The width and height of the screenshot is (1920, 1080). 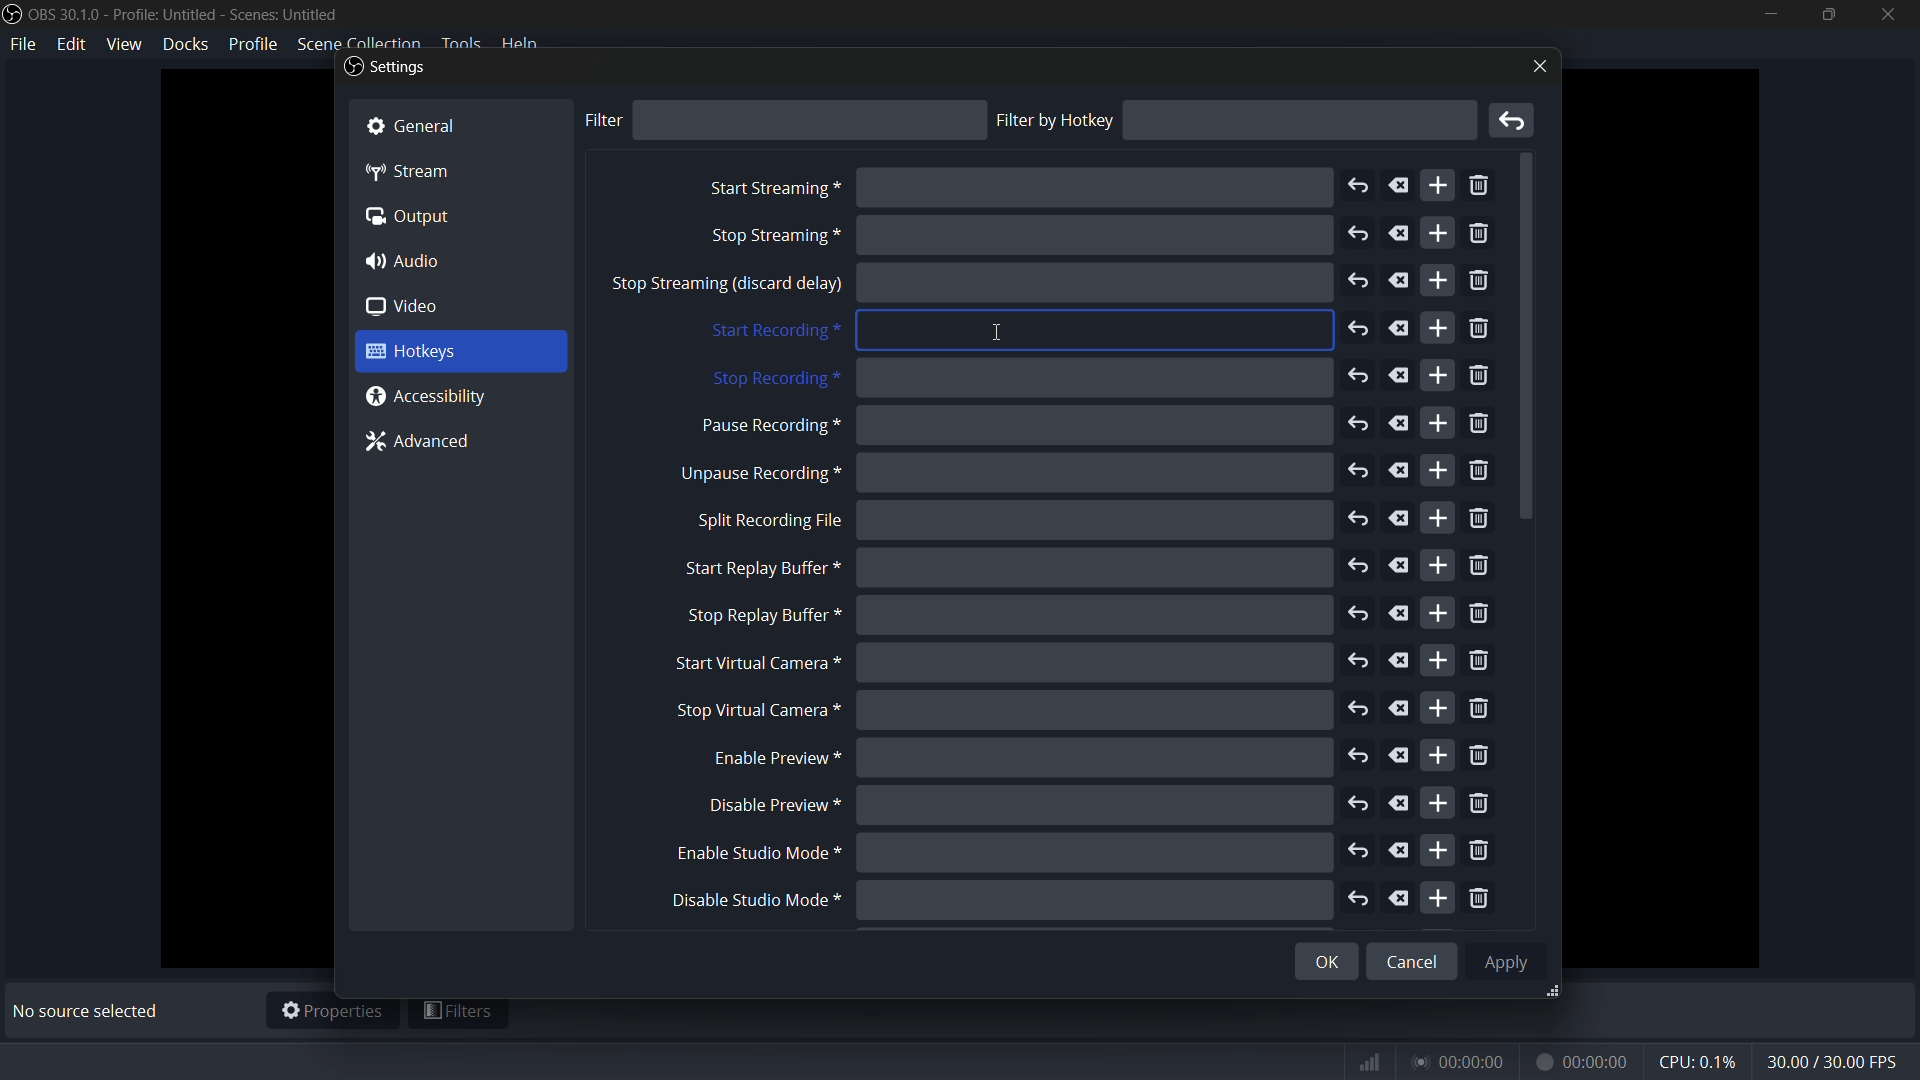 What do you see at coordinates (771, 237) in the screenshot?
I see `stop screaming` at bounding box center [771, 237].